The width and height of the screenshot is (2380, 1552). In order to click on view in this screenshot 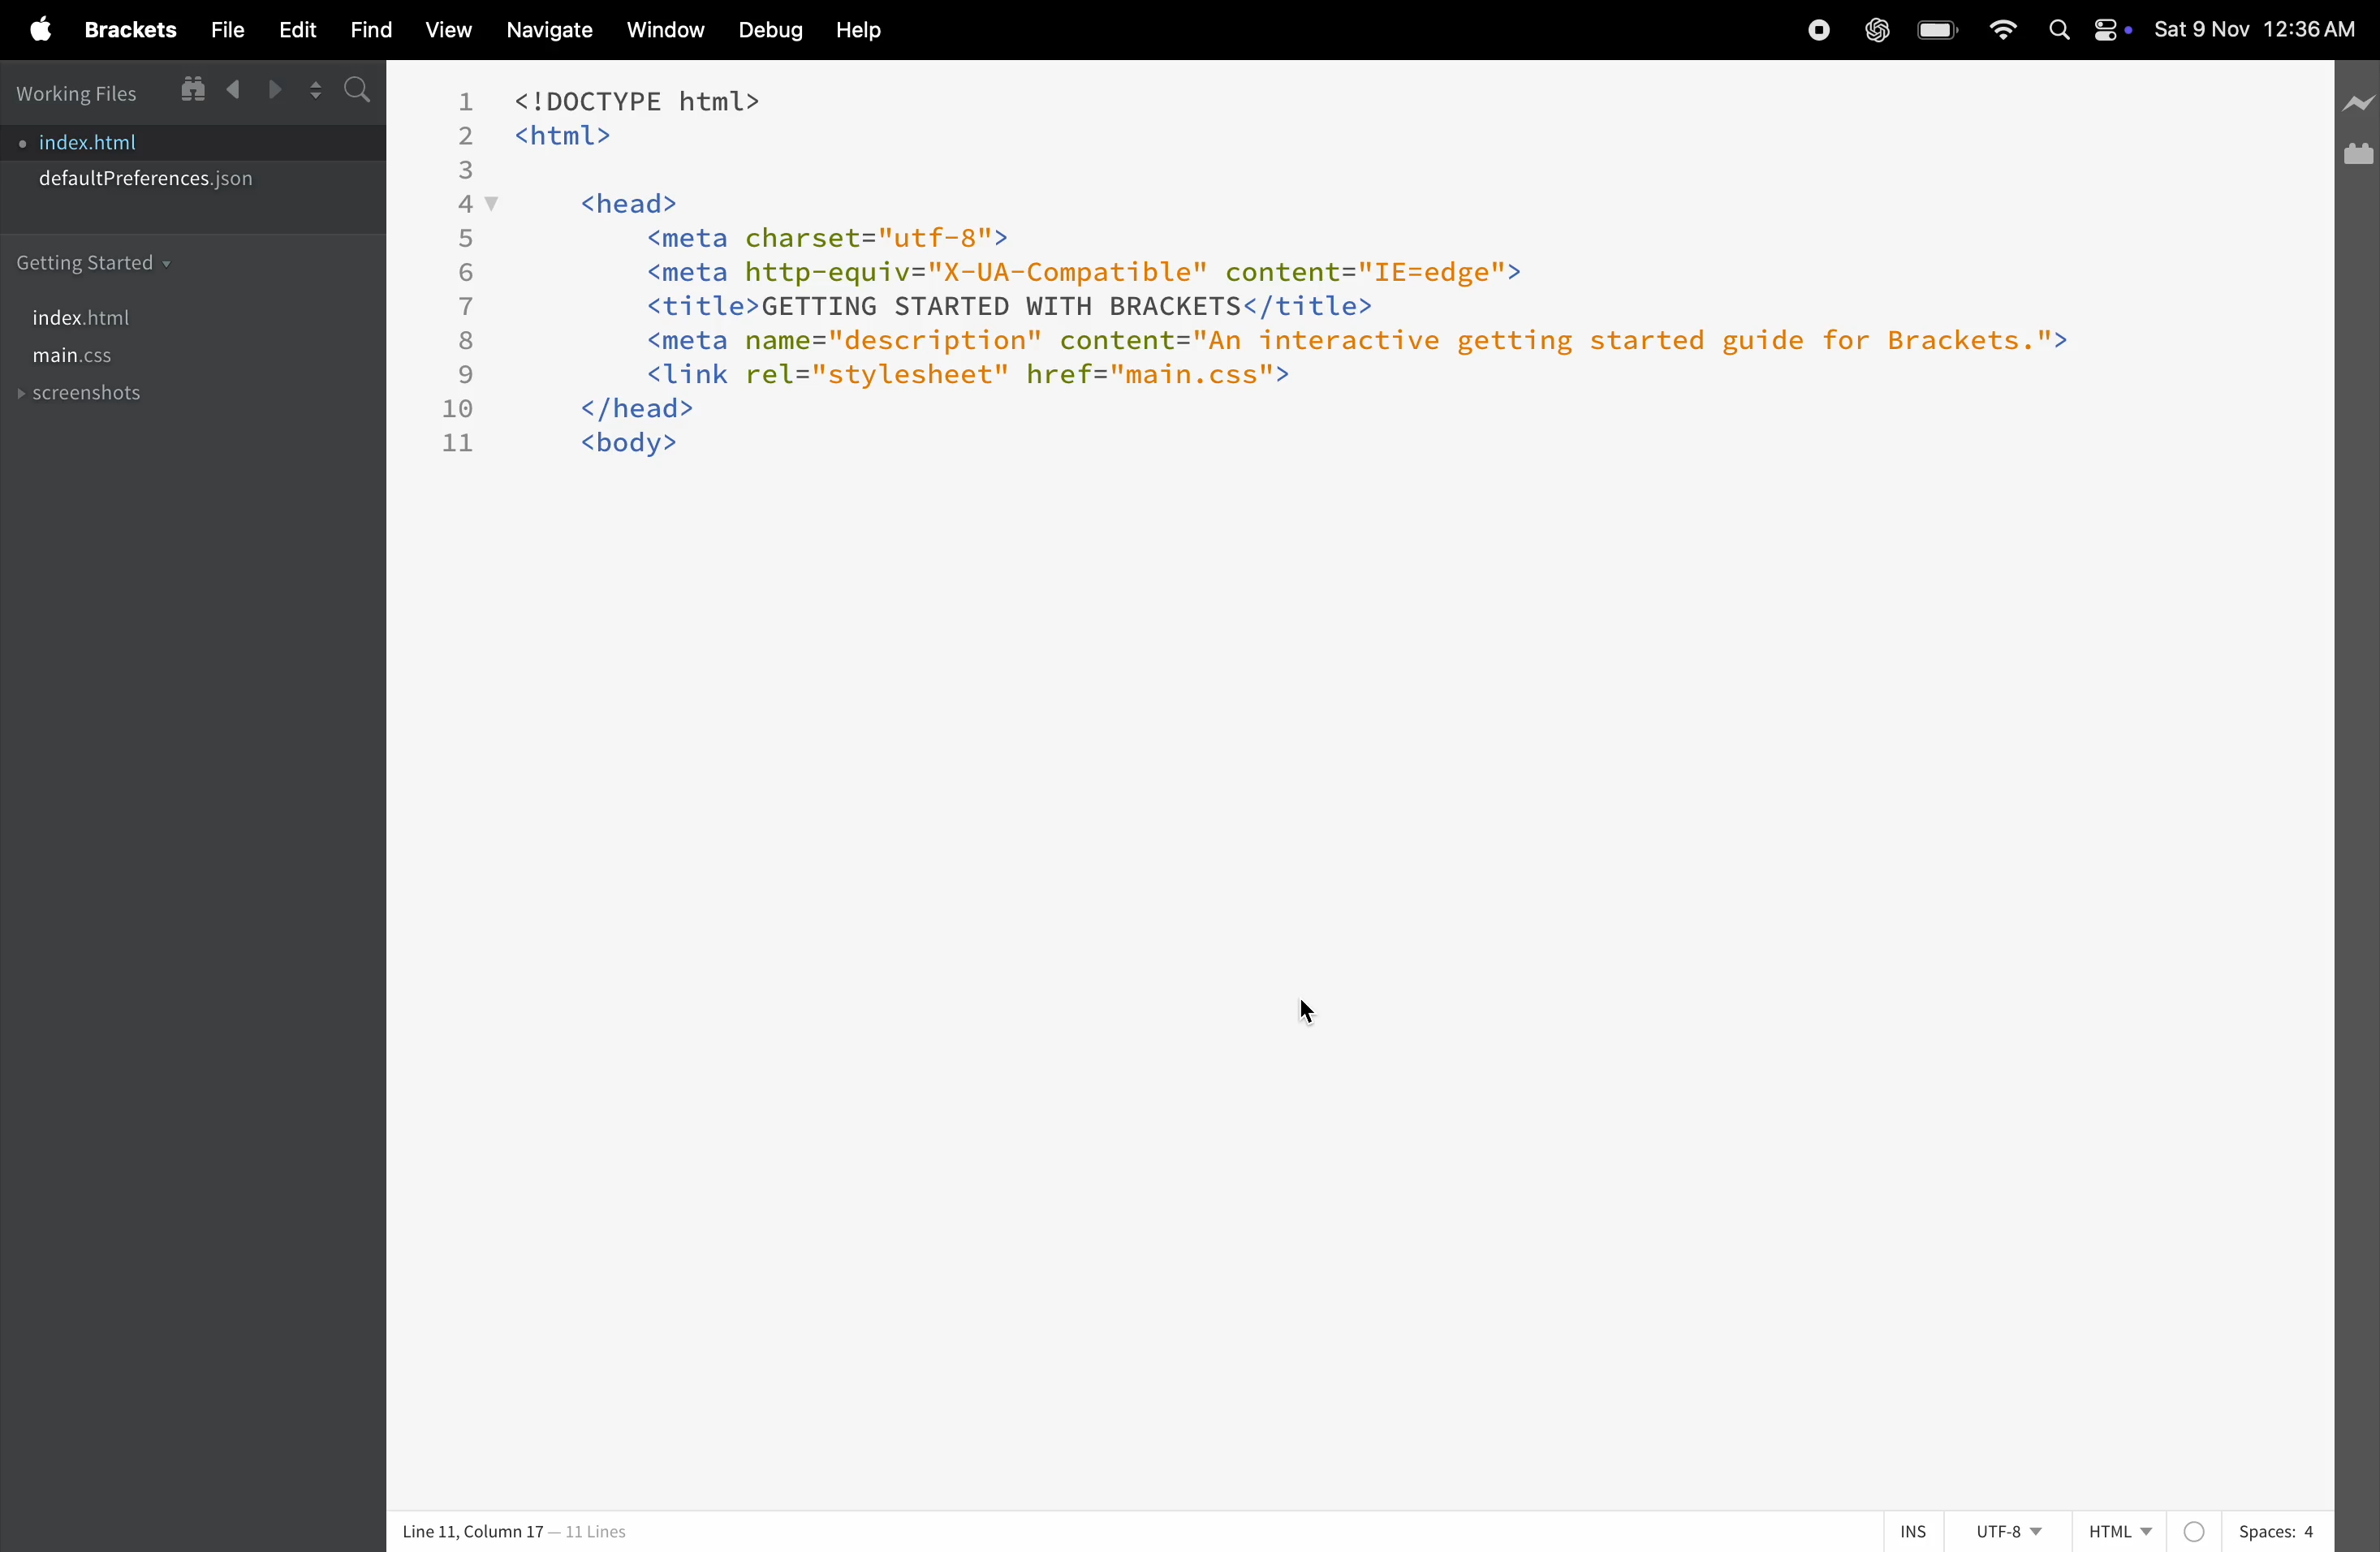, I will do `click(451, 31)`.